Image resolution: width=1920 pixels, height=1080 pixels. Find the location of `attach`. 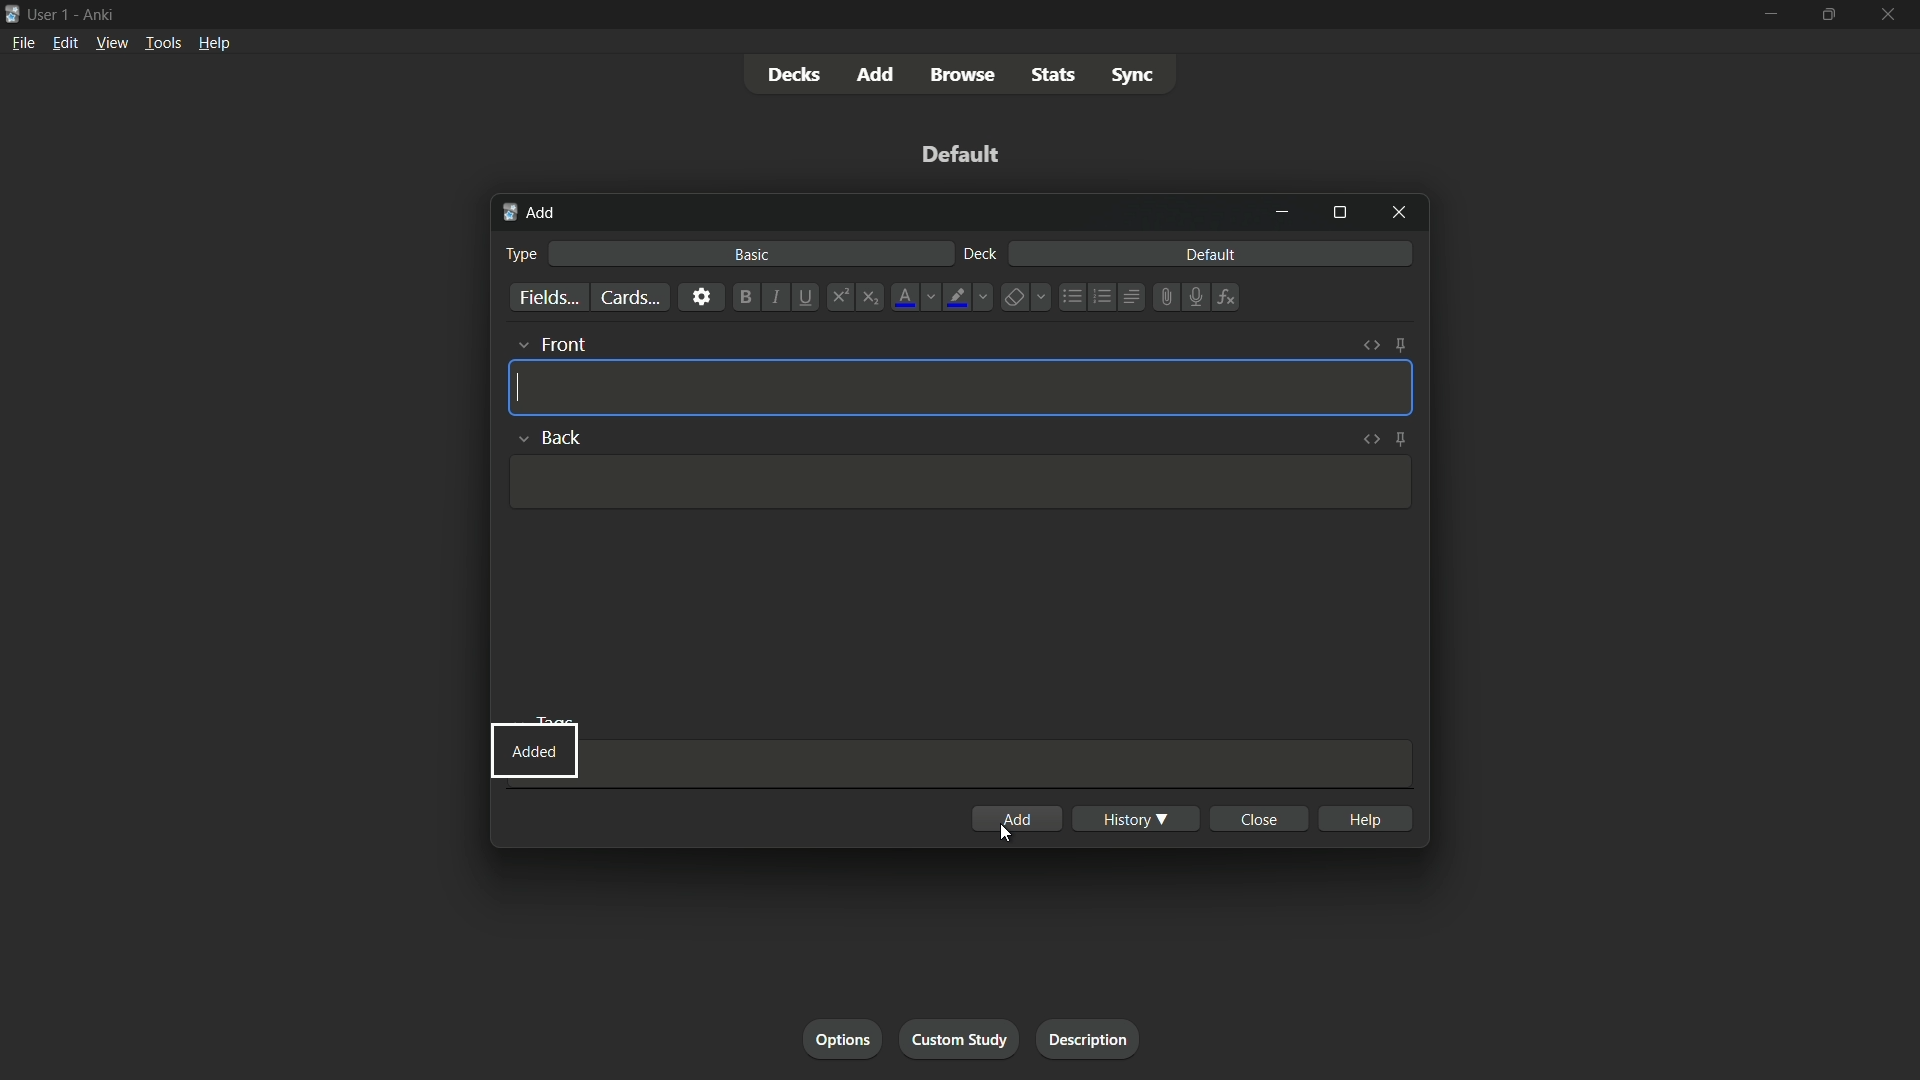

attach is located at coordinates (1162, 297).